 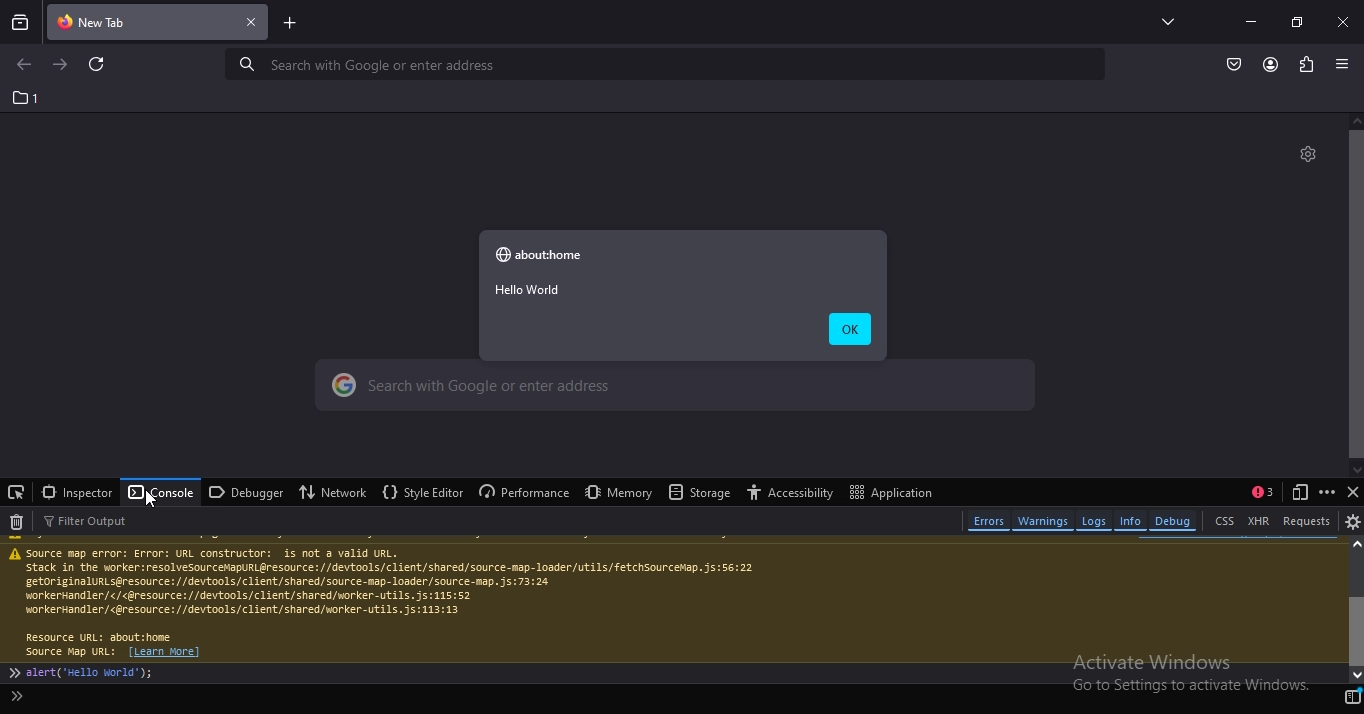 What do you see at coordinates (1296, 21) in the screenshot?
I see `restore tab` at bounding box center [1296, 21].